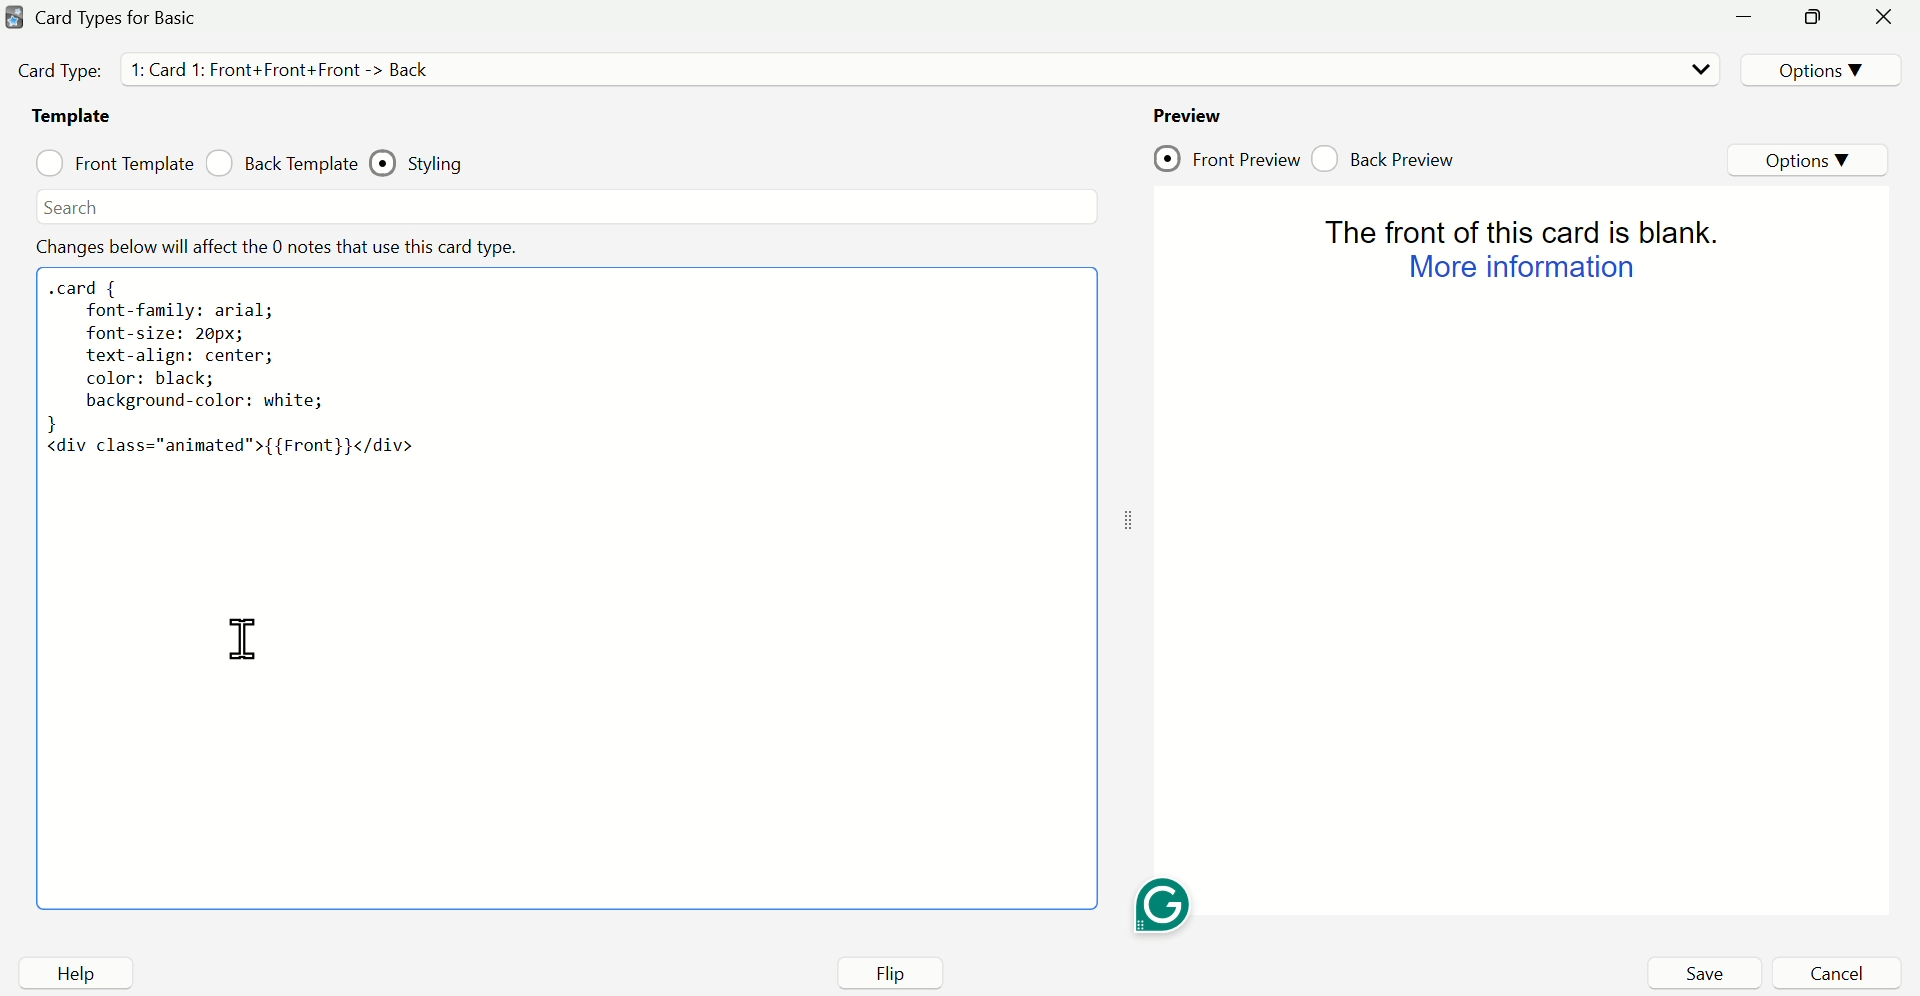 Image resolution: width=1920 pixels, height=996 pixels. What do you see at coordinates (1751, 21) in the screenshot?
I see `minimize` at bounding box center [1751, 21].